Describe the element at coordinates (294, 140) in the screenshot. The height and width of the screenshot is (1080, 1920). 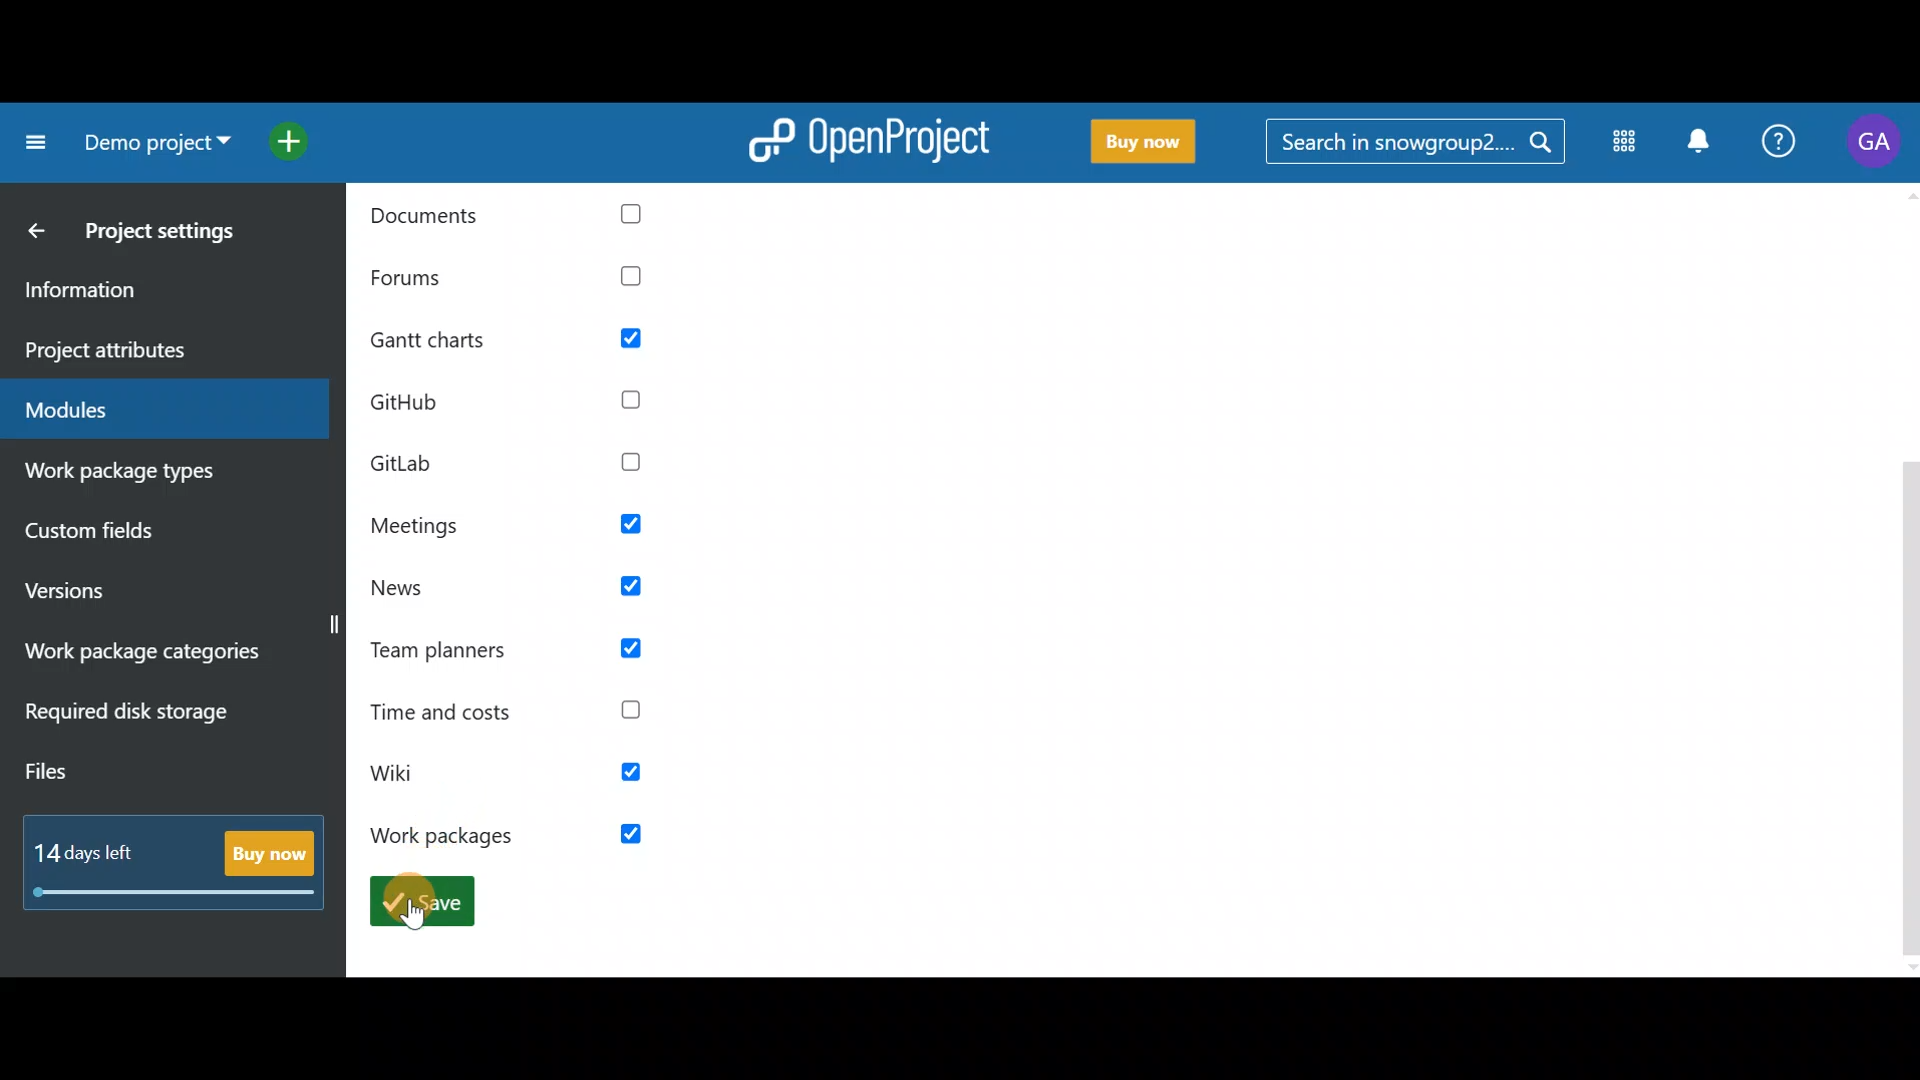
I see `Open quick add menu` at that location.